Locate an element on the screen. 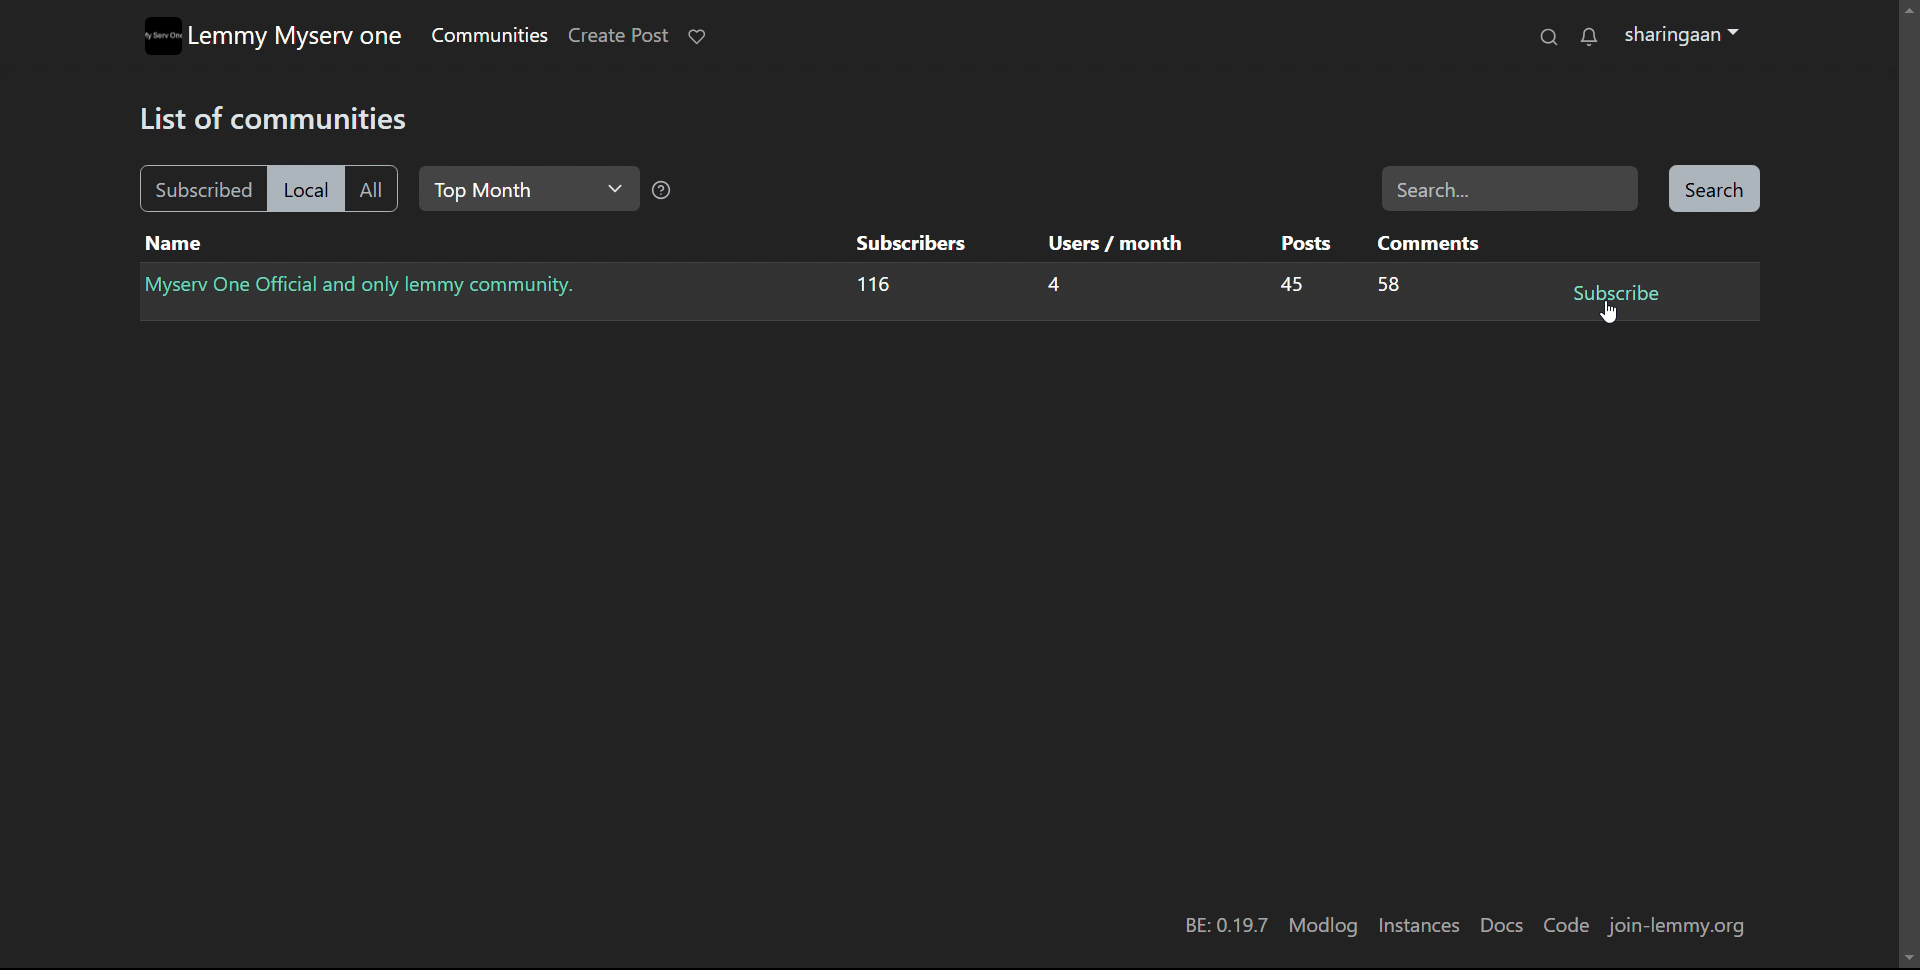  search is located at coordinates (1547, 37).